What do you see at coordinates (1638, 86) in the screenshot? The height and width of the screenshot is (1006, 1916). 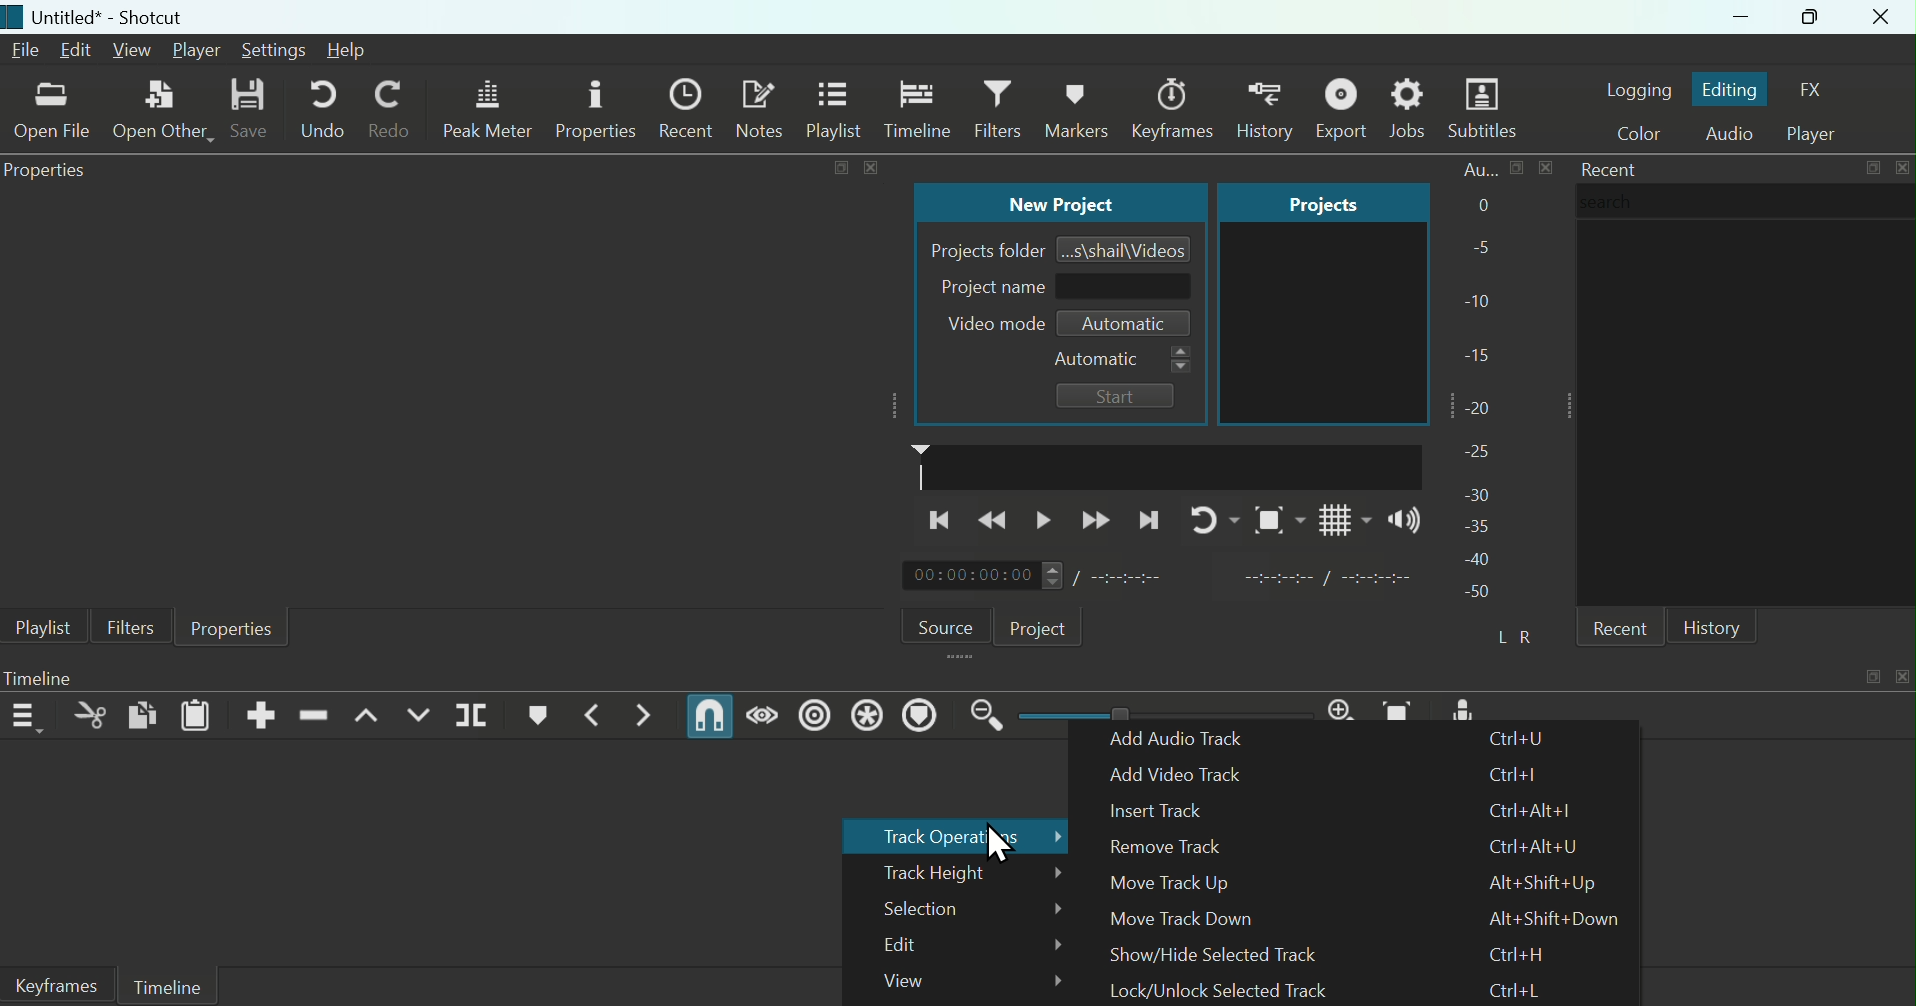 I see `Logging` at bounding box center [1638, 86].